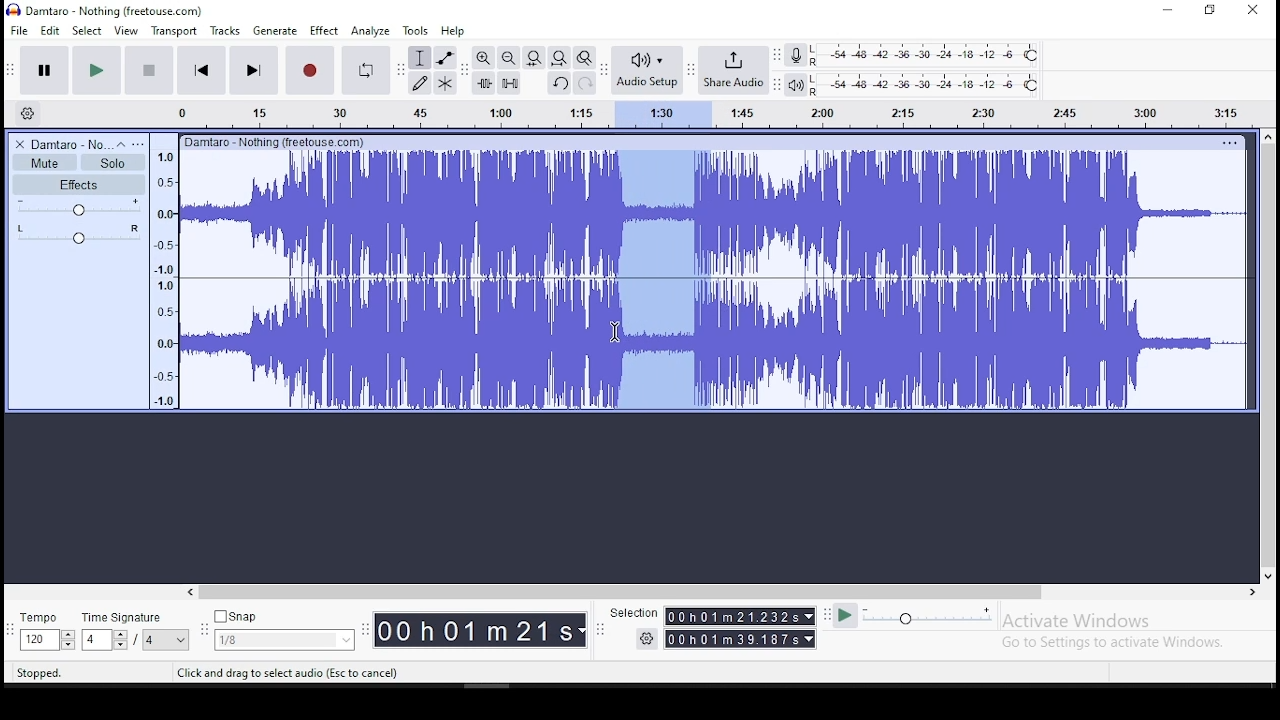 The width and height of the screenshot is (1280, 720). Describe the element at coordinates (445, 82) in the screenshot. I see `multi tool` at that location.